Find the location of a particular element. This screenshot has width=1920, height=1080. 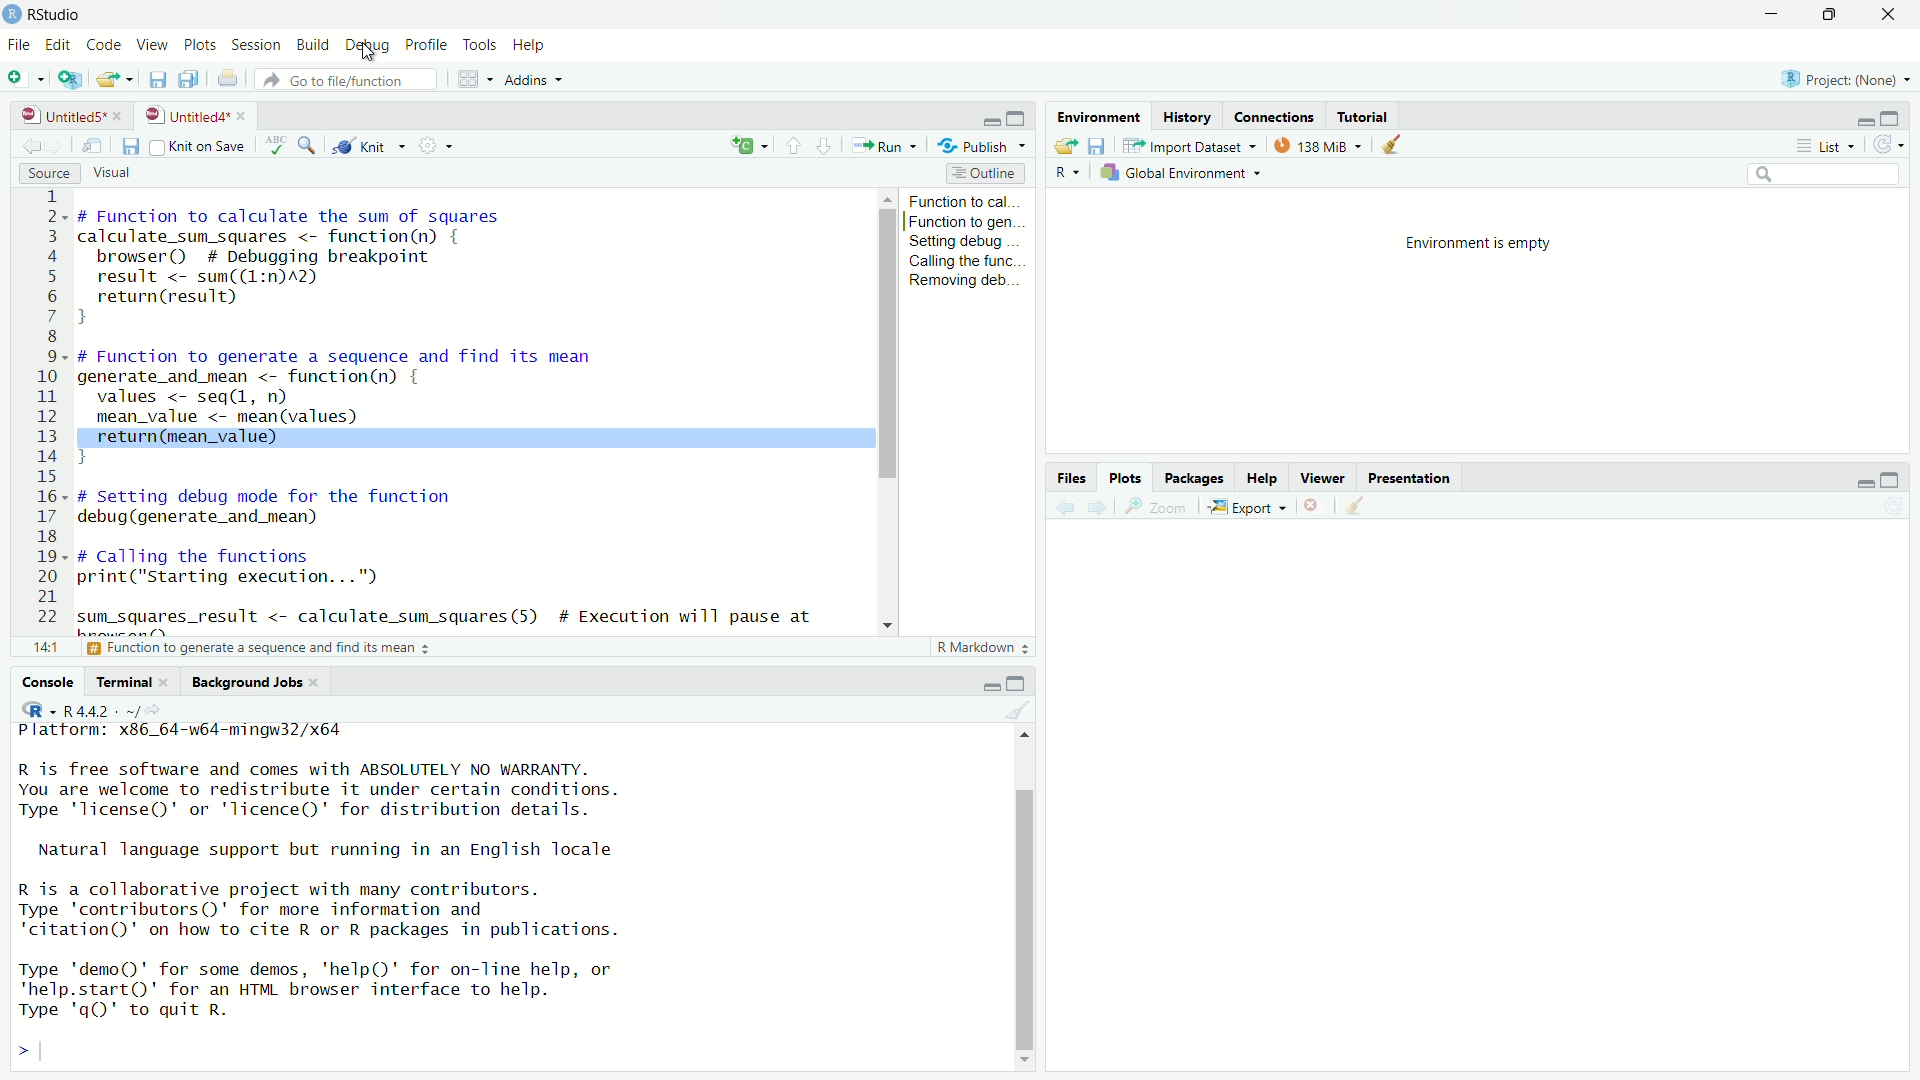

help is located at coordinates (1263, 478).